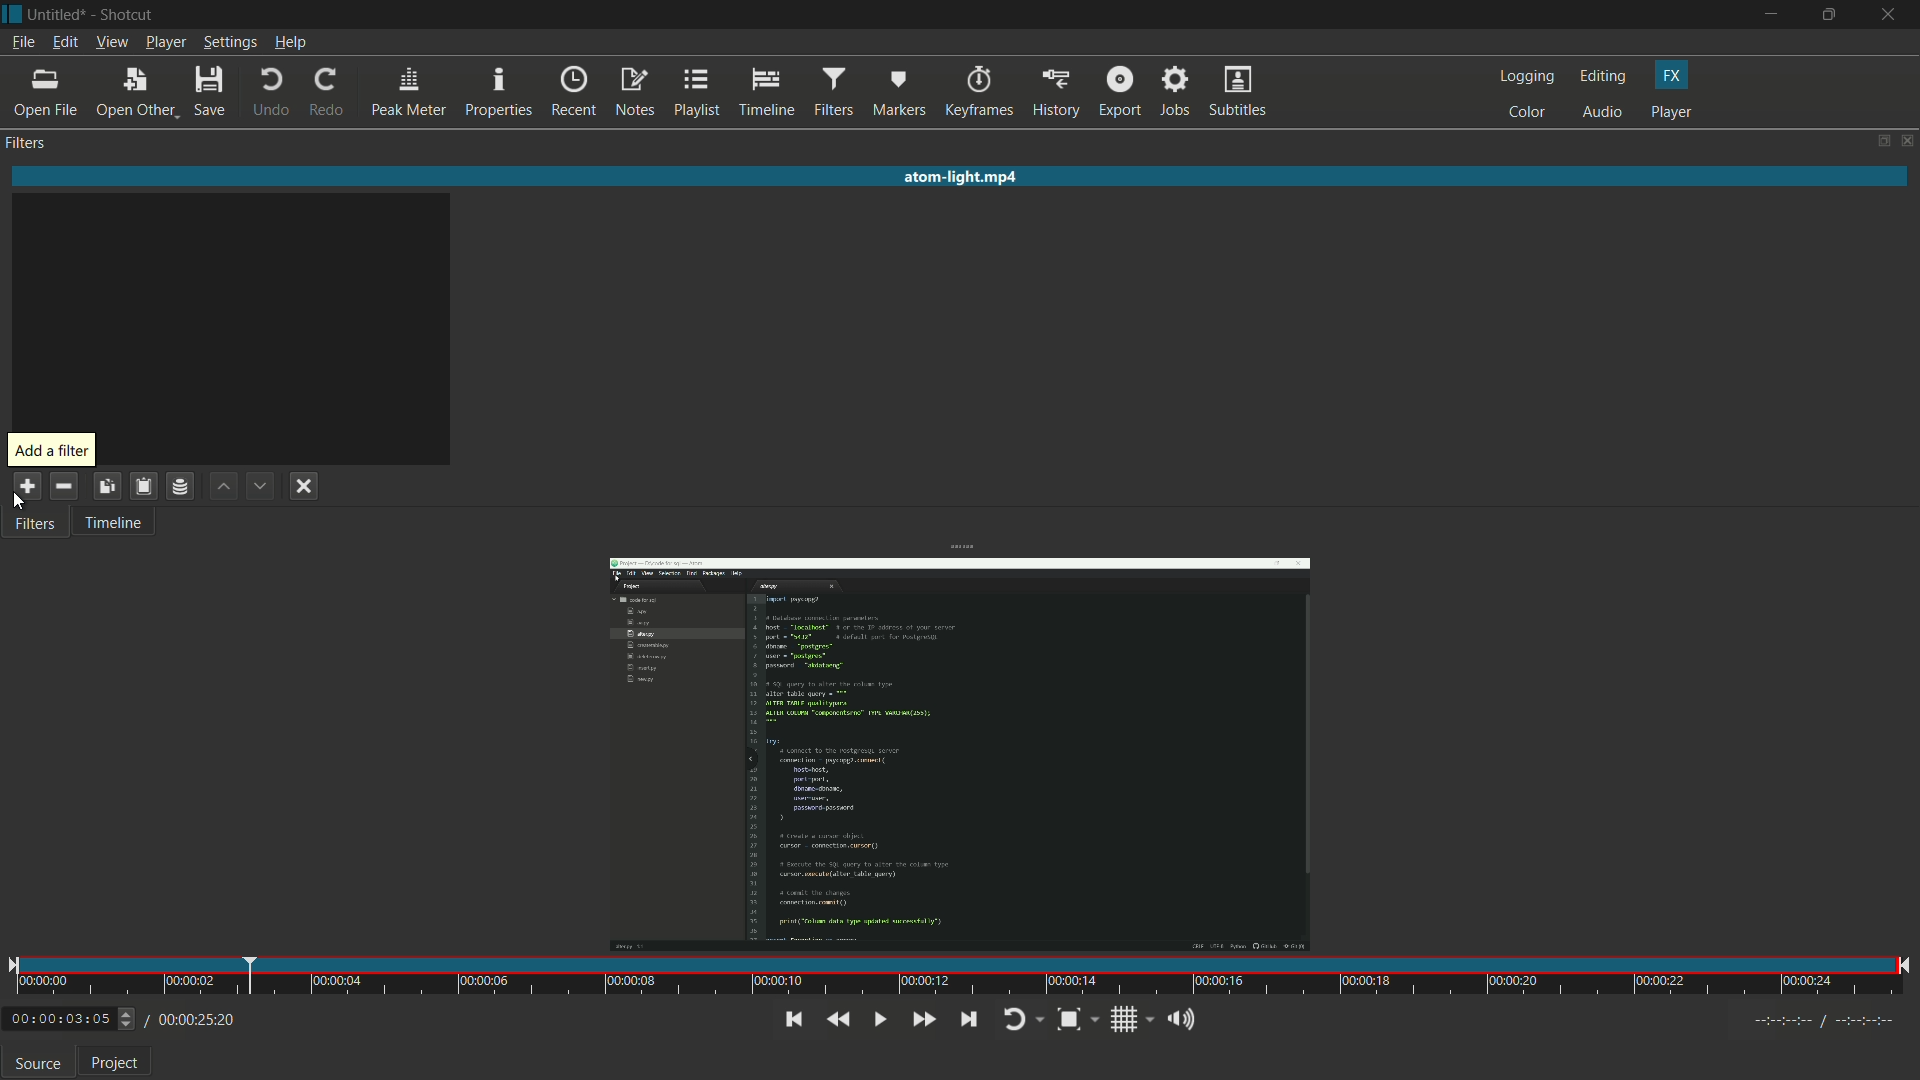  What do you see at coordinates (271, 93) in the screenshot?
I see `undo` at bounding box center [271, 93].